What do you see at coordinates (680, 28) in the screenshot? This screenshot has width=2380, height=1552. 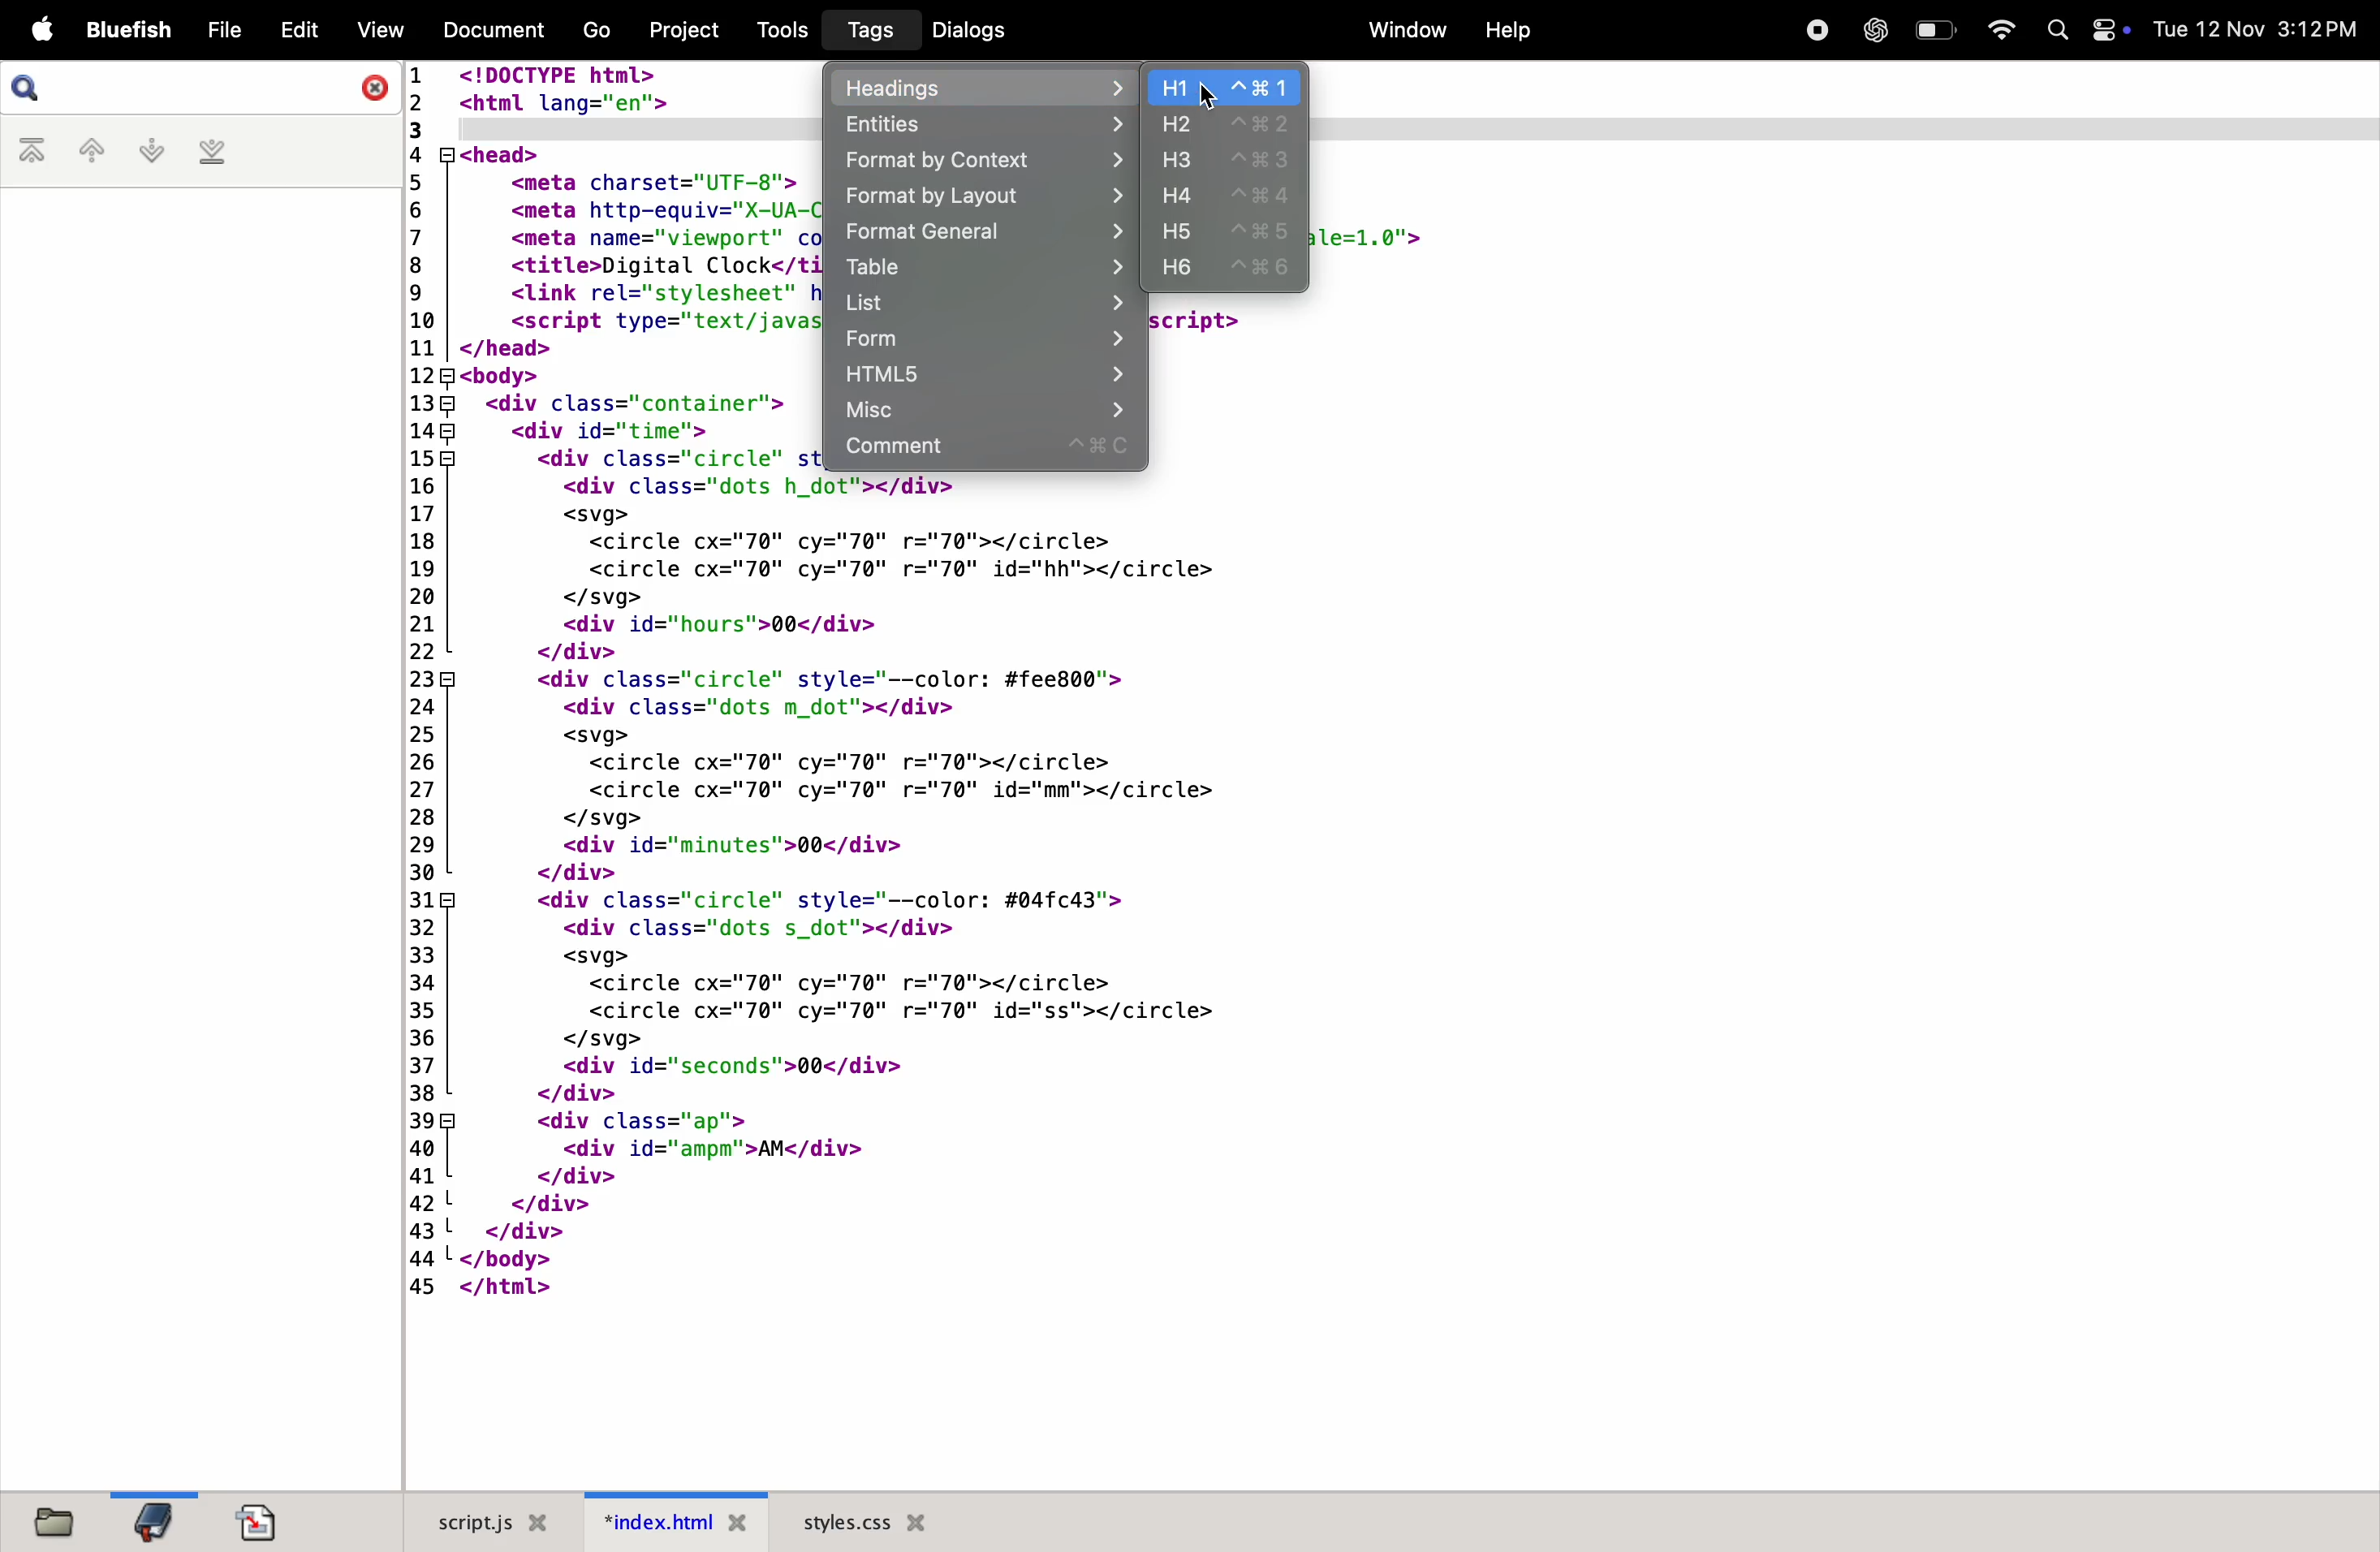 I see `project` at bounding box center [680, 28].